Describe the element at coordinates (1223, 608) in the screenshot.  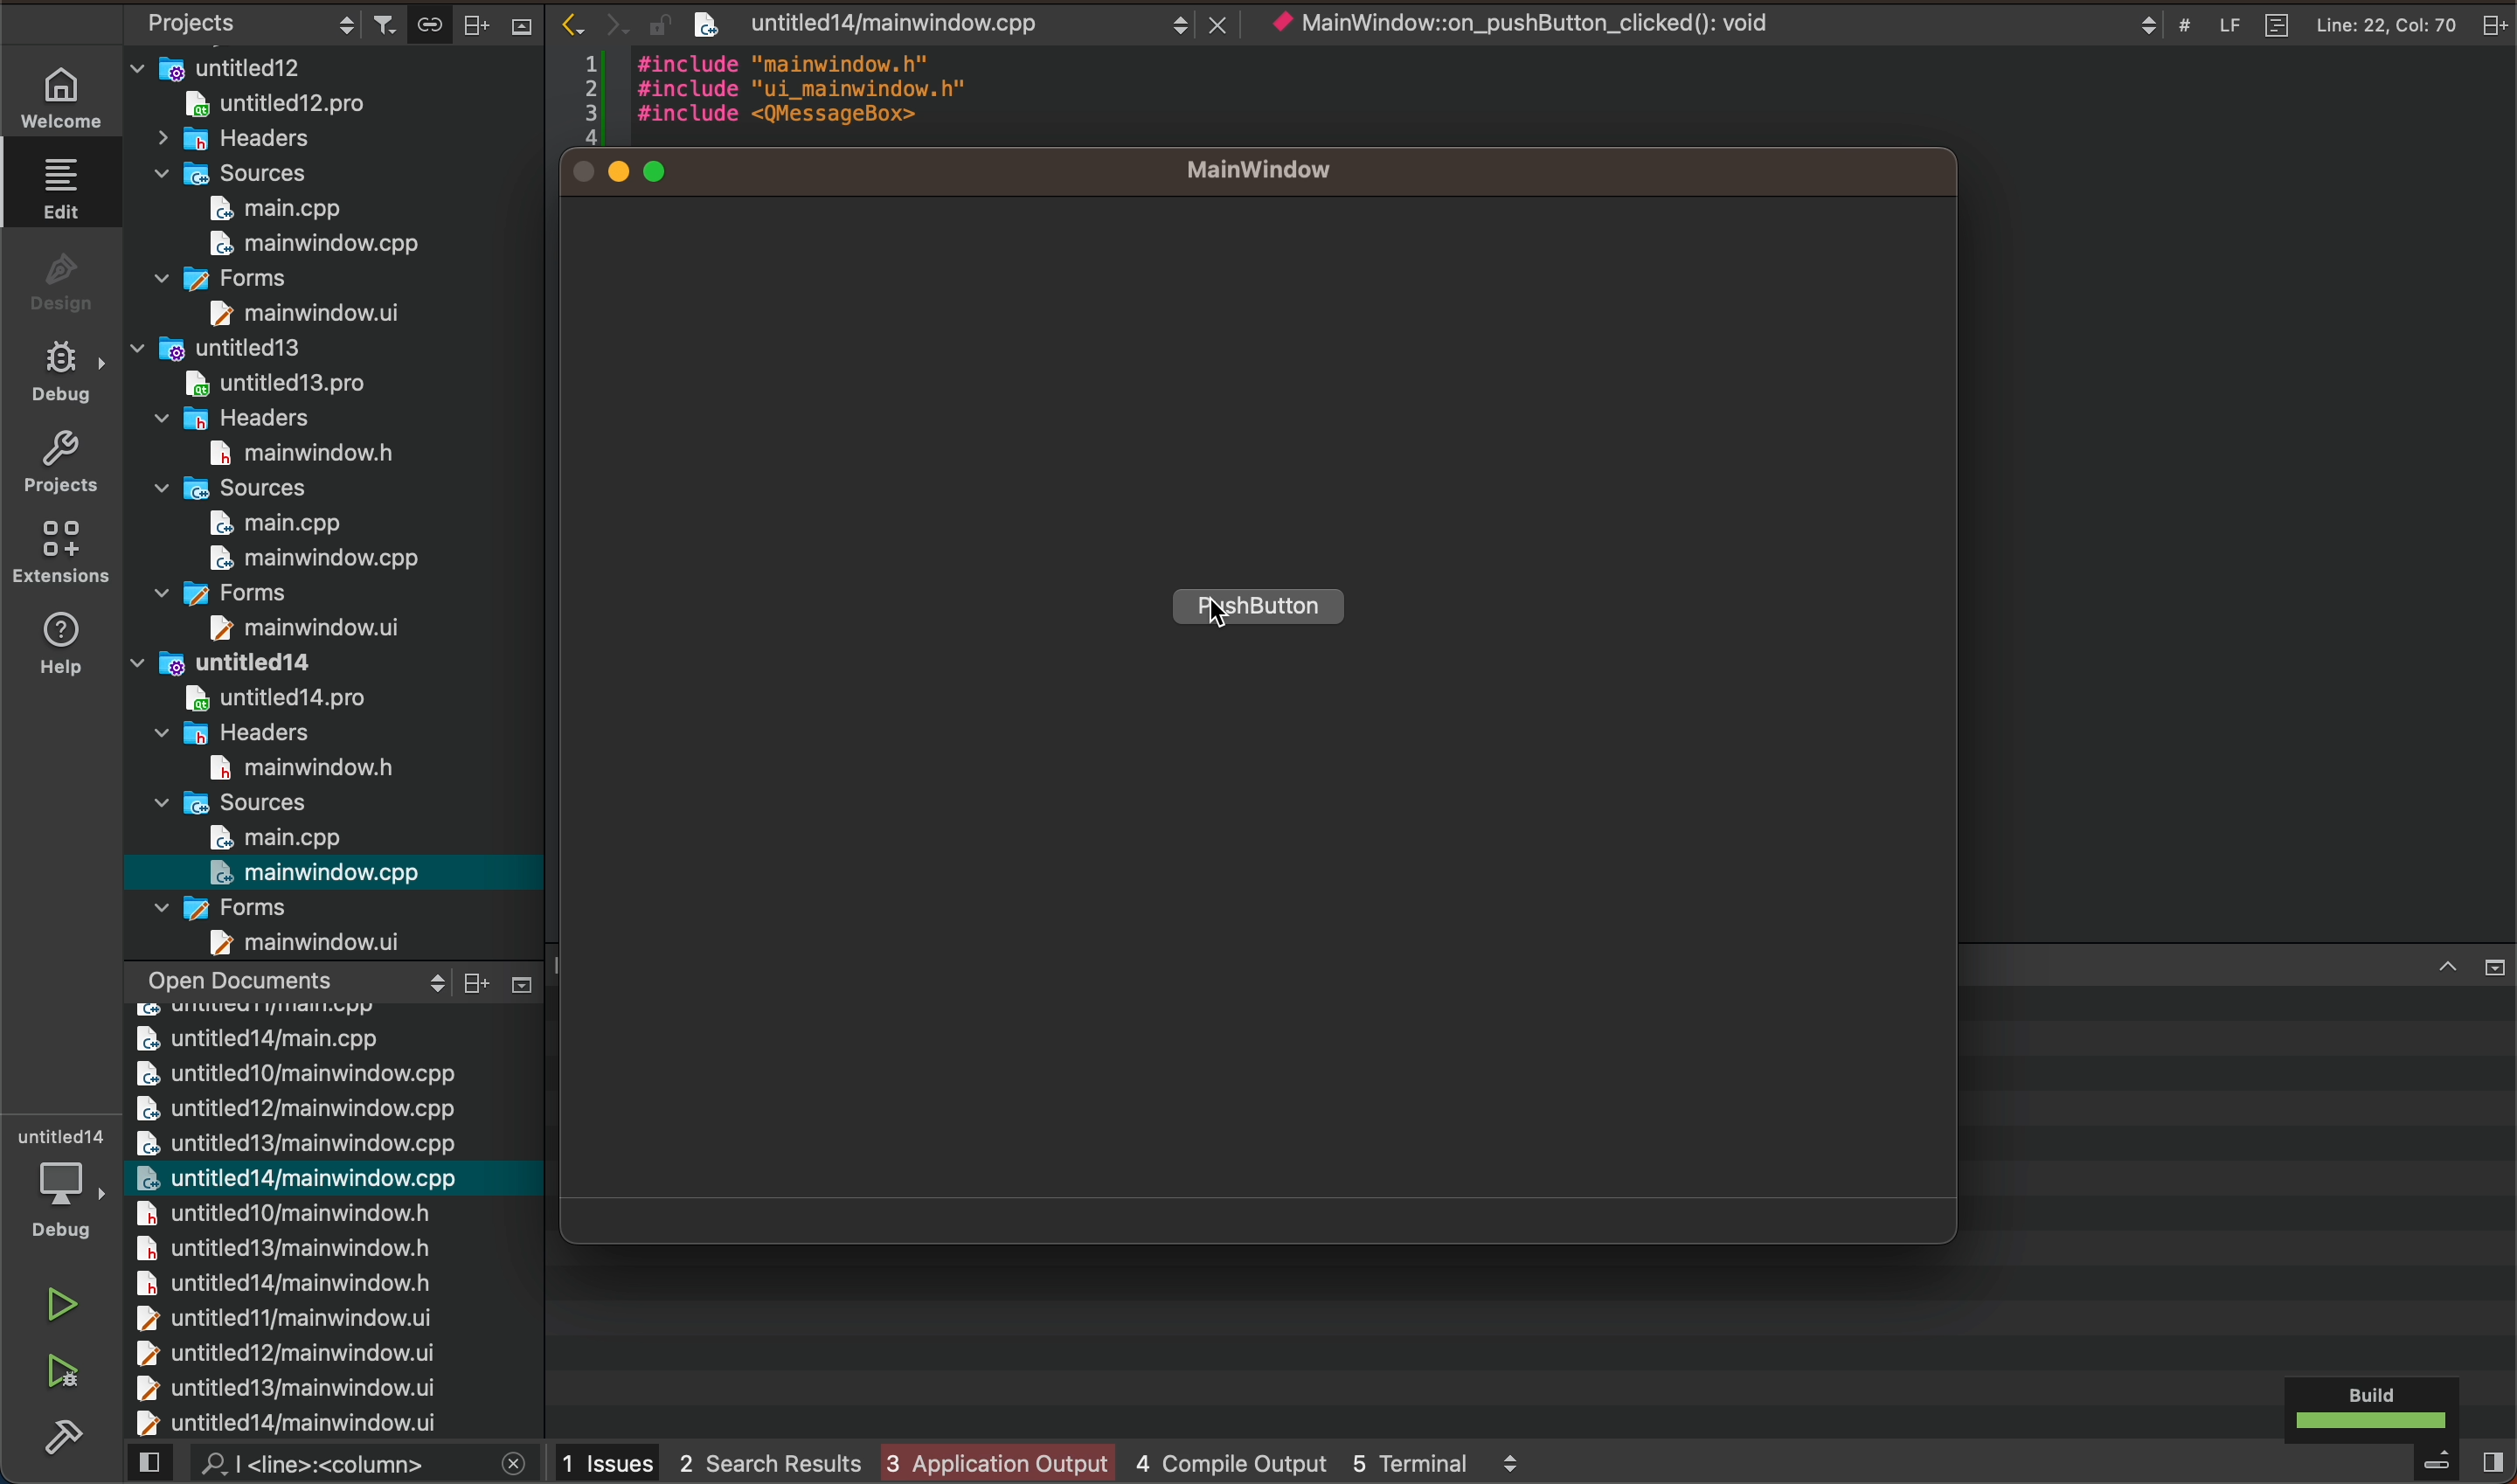
I see `cursor` at that location.